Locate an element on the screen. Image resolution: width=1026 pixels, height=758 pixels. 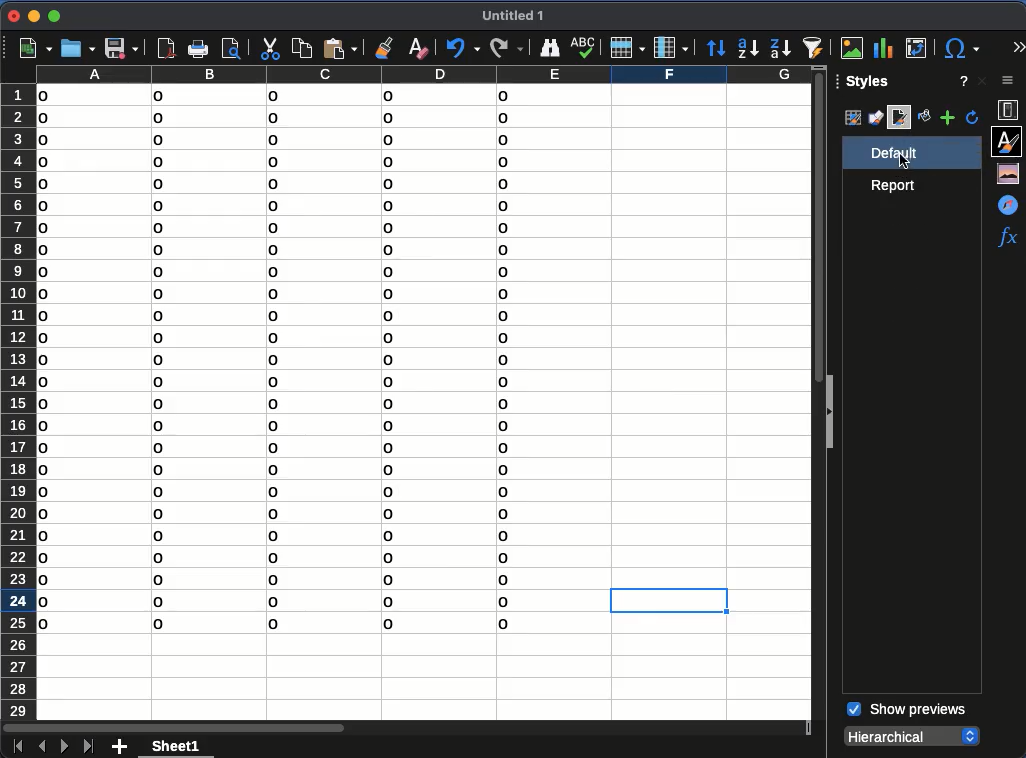
close is located at coordinates (13, 16).